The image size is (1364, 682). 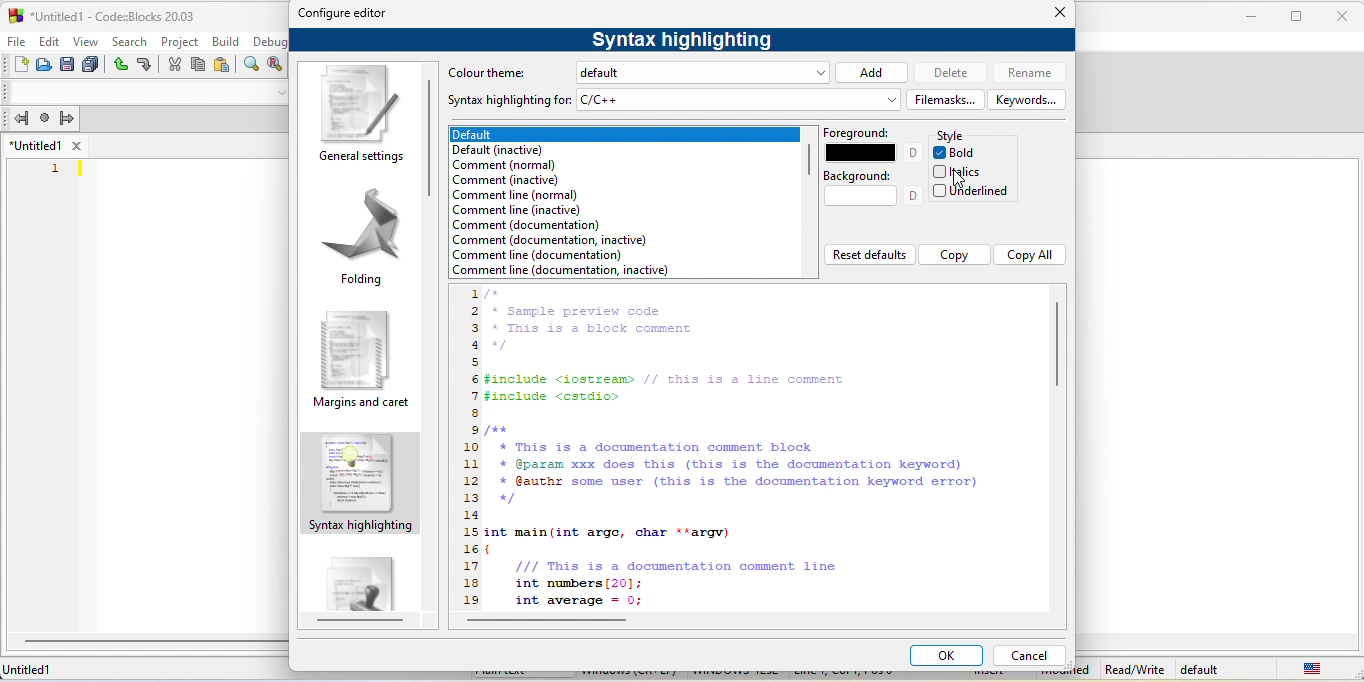 I want to click on untitled 1-code blocks-20.03, so click(x=113, y=17).